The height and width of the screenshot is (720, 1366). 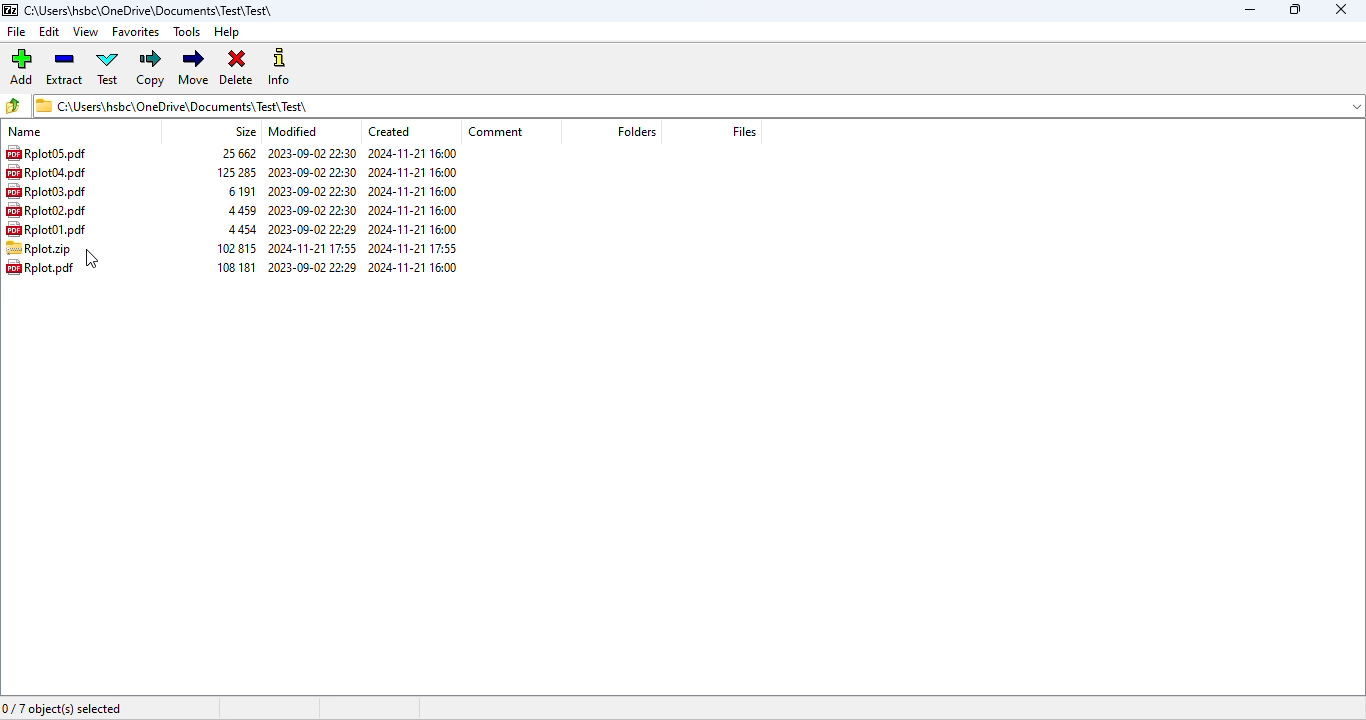 What do you see at coordinates (316, 172) in the screenshot?
I see `2023-09-02 22:30` at bounding box center [316, 172].